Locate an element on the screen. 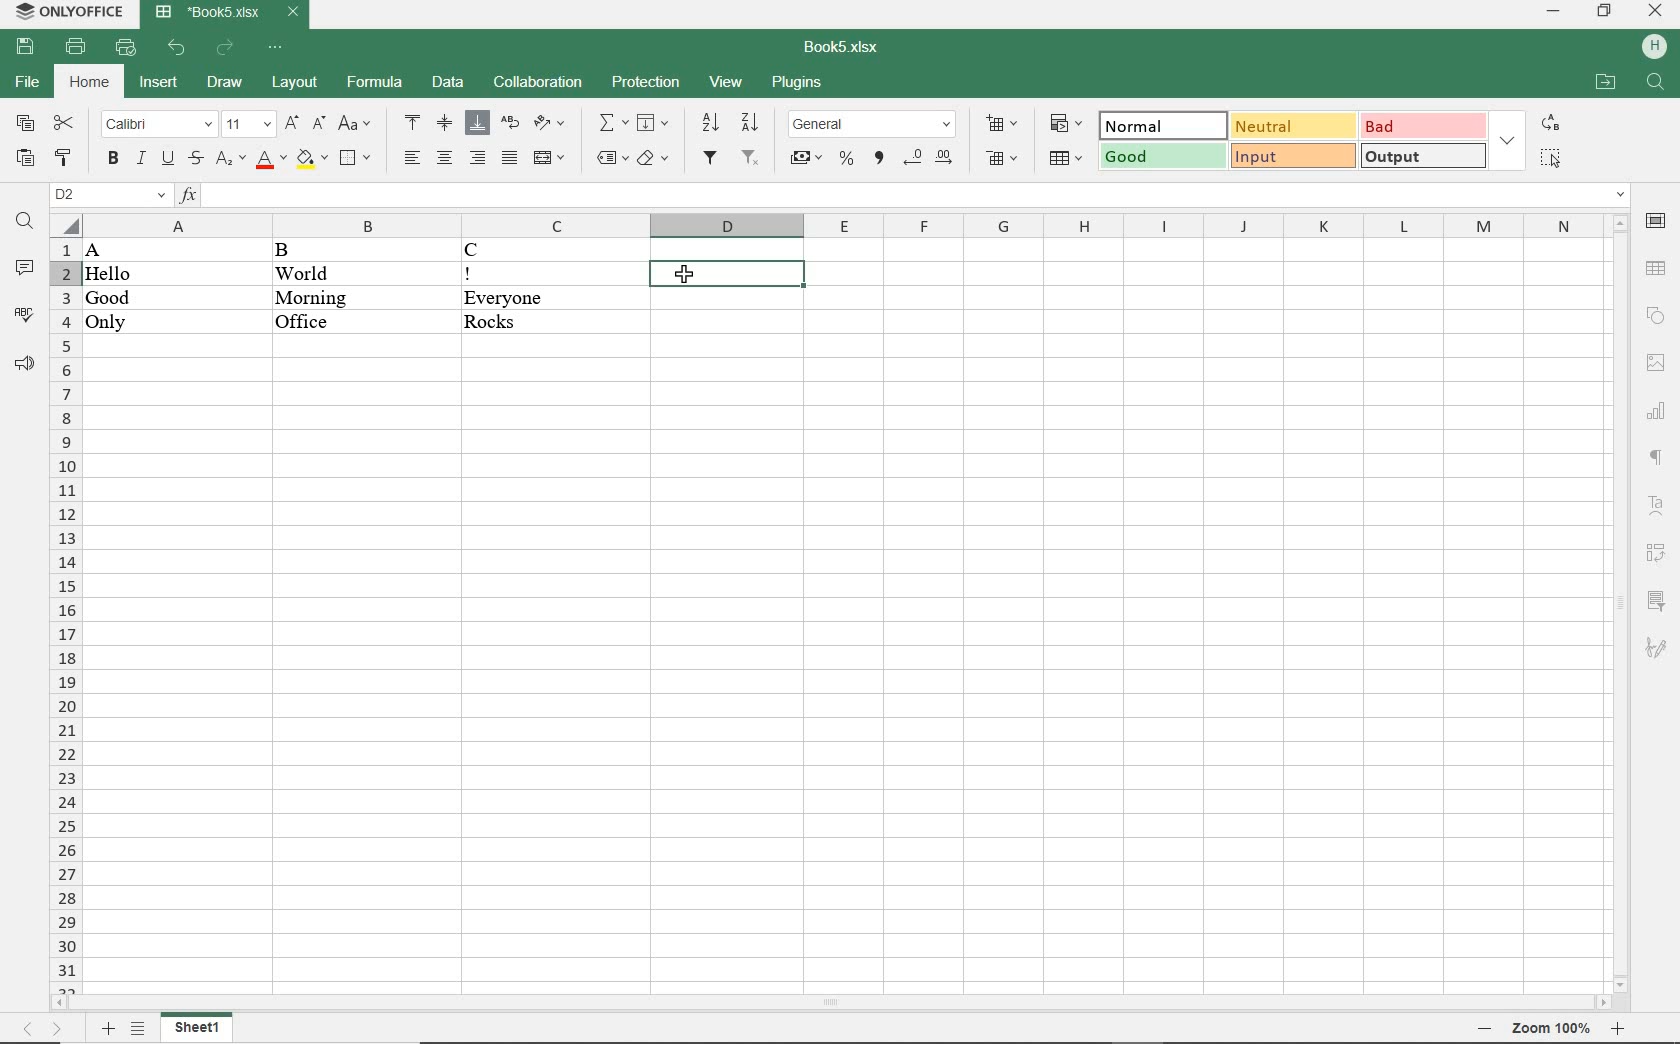 Image resolution: width=1680 pixels, height=1044 pixels. REMOV FILTER is located at coordinates (750, 157).